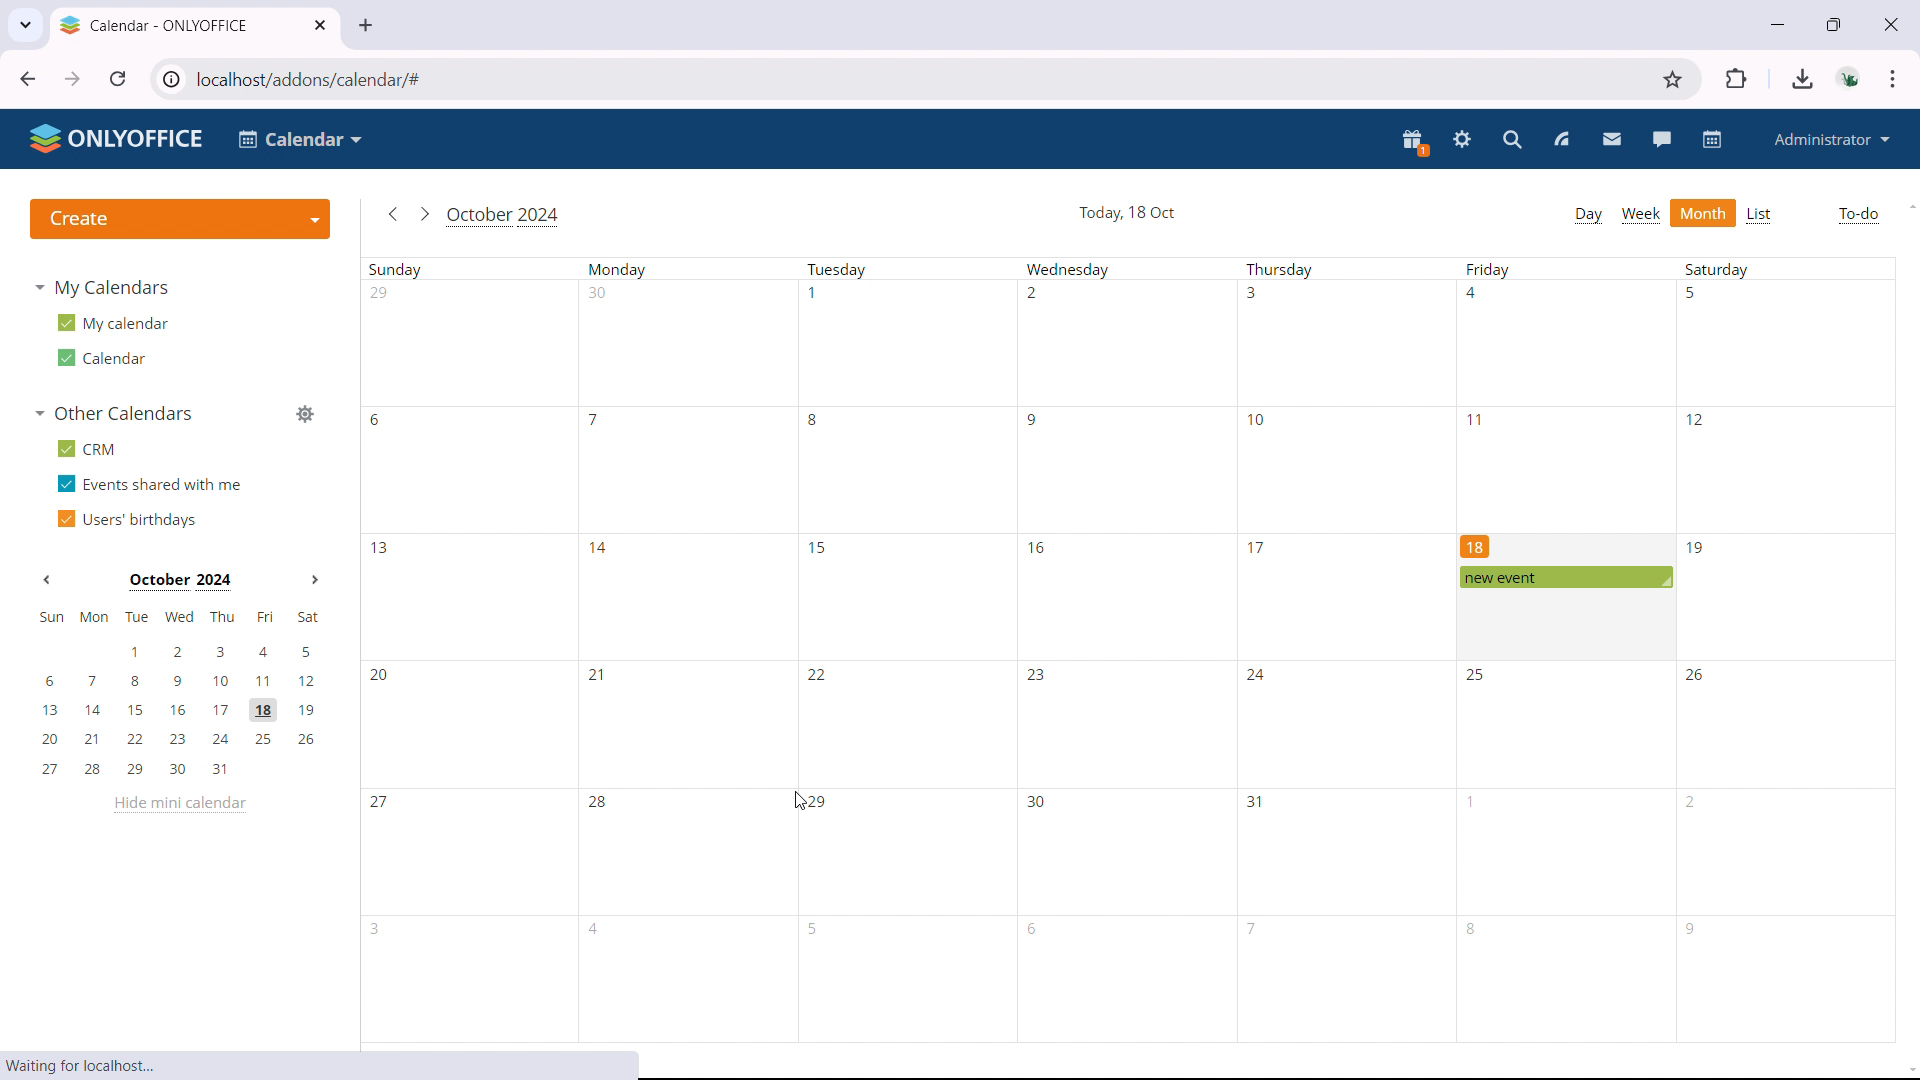 This screenshot has height=1080, width=1920. Describe the element at coordinates (1697, 673) in the screenshot. I see `26` at that location.